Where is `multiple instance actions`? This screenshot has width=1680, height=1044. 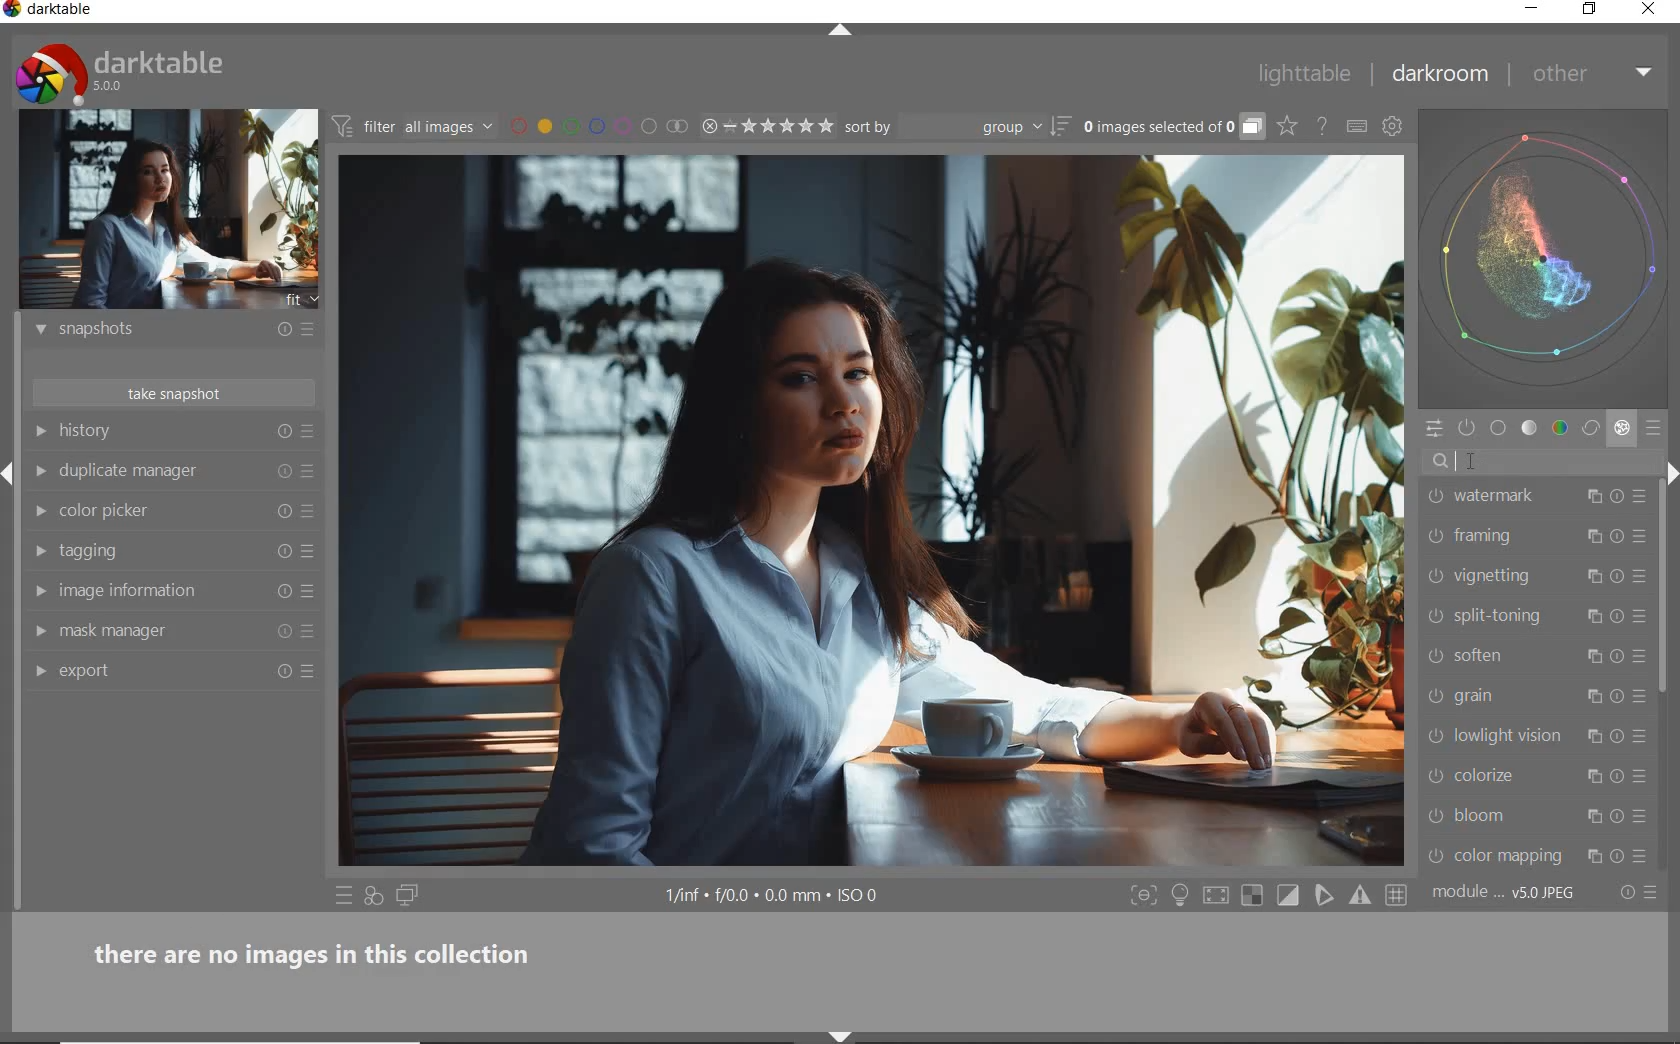 multiple instance actions is located at coordinates (1592, 576).